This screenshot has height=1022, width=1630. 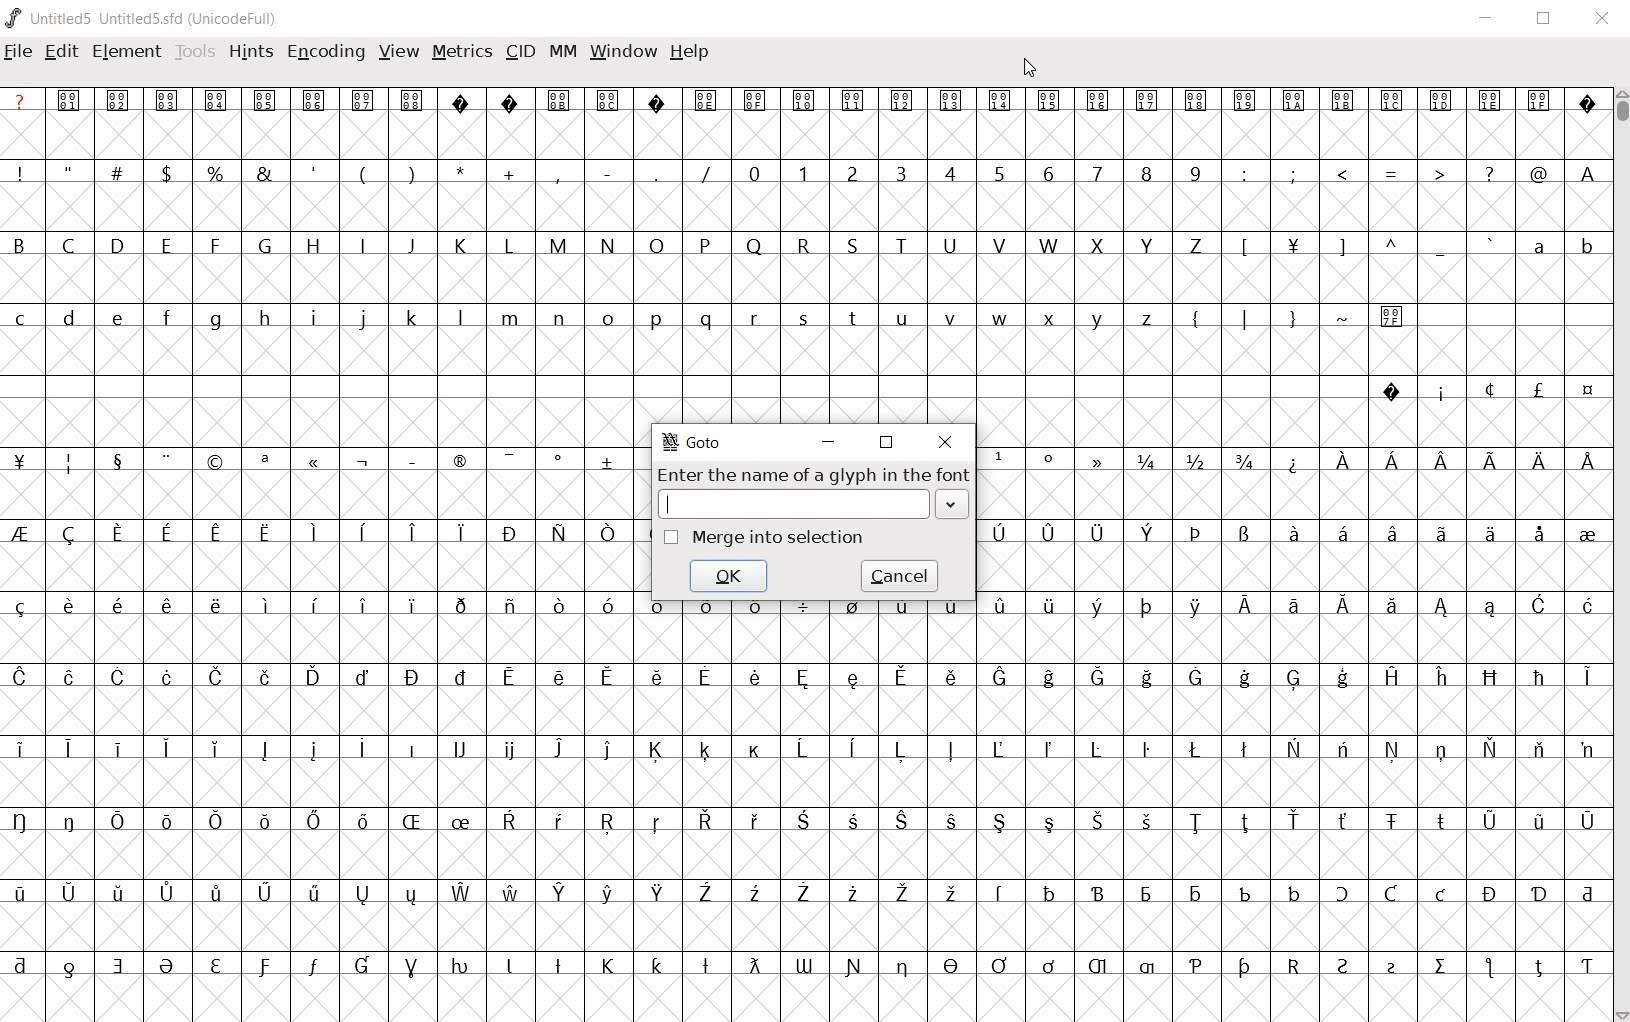 I want to click on Symbol, so click(x=608, y=750).